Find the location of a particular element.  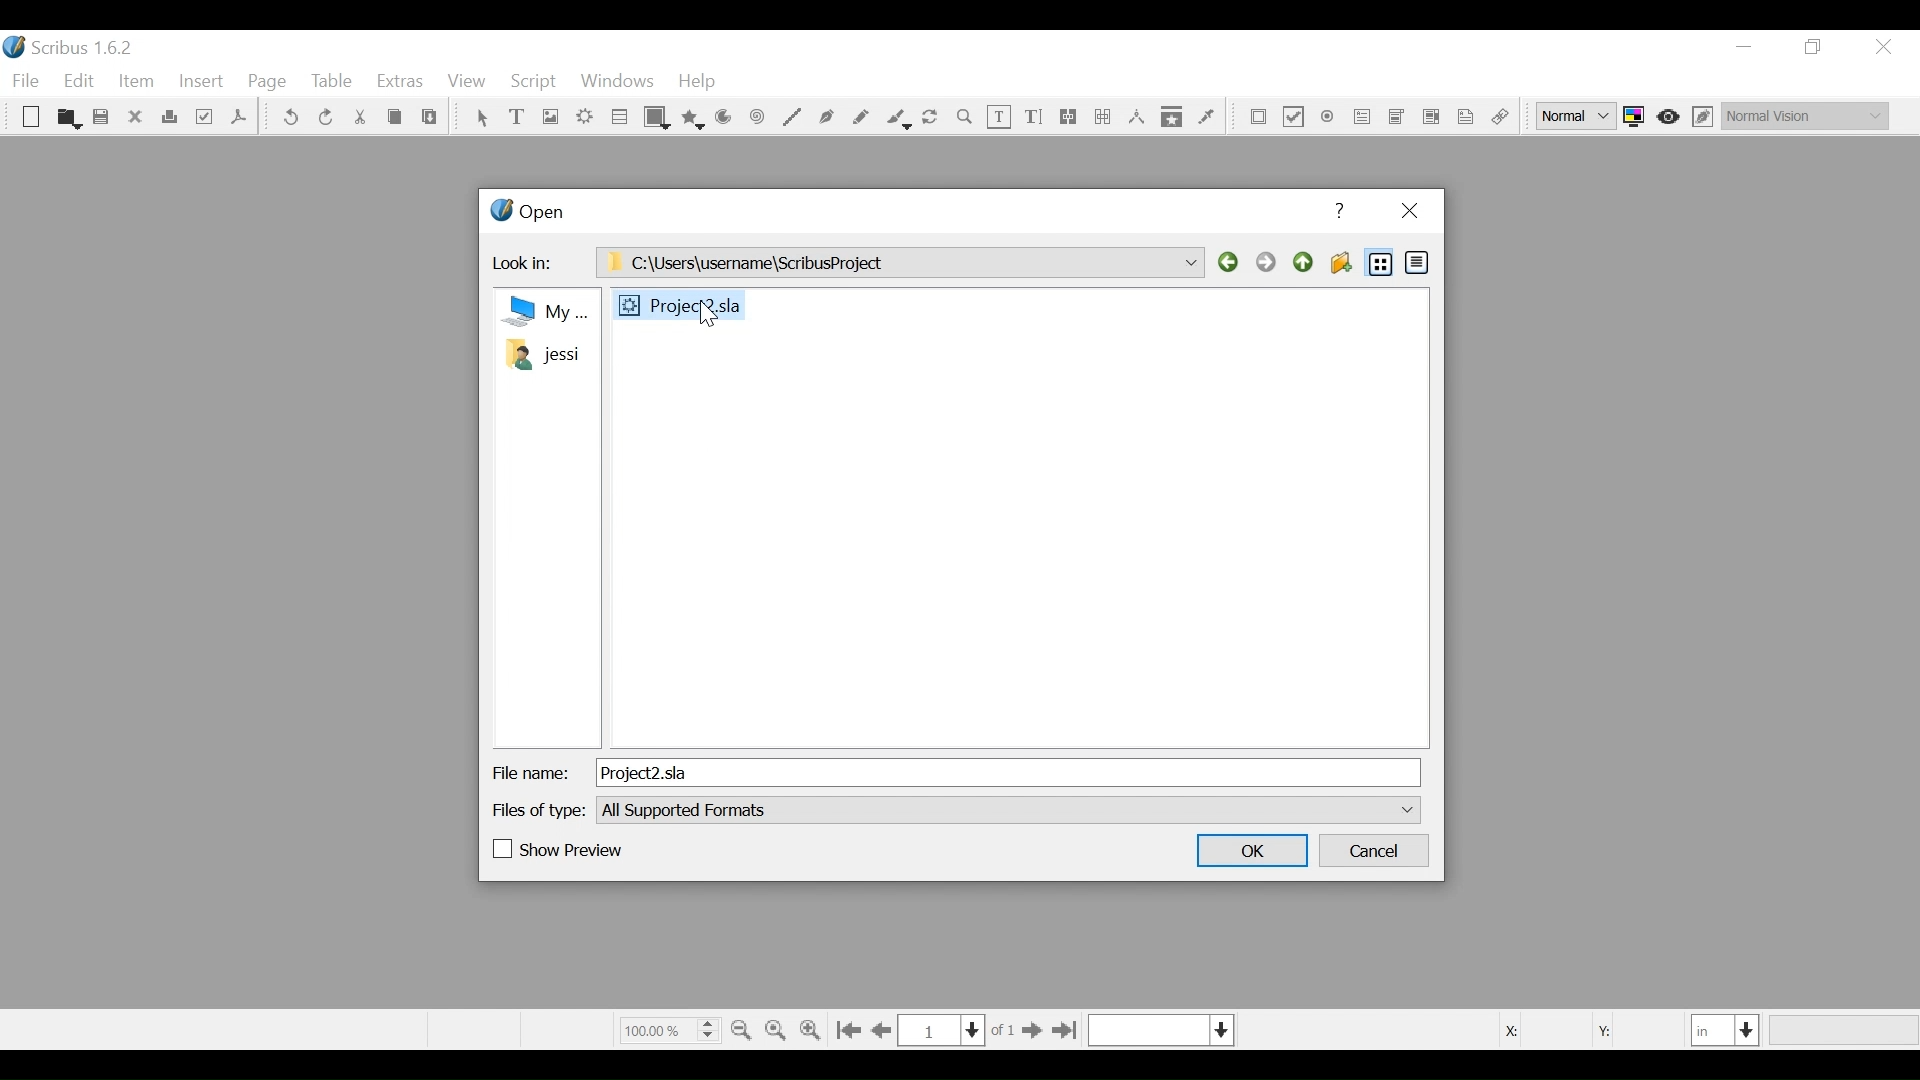

PDF List Box is located at coordinates (1396, 117).